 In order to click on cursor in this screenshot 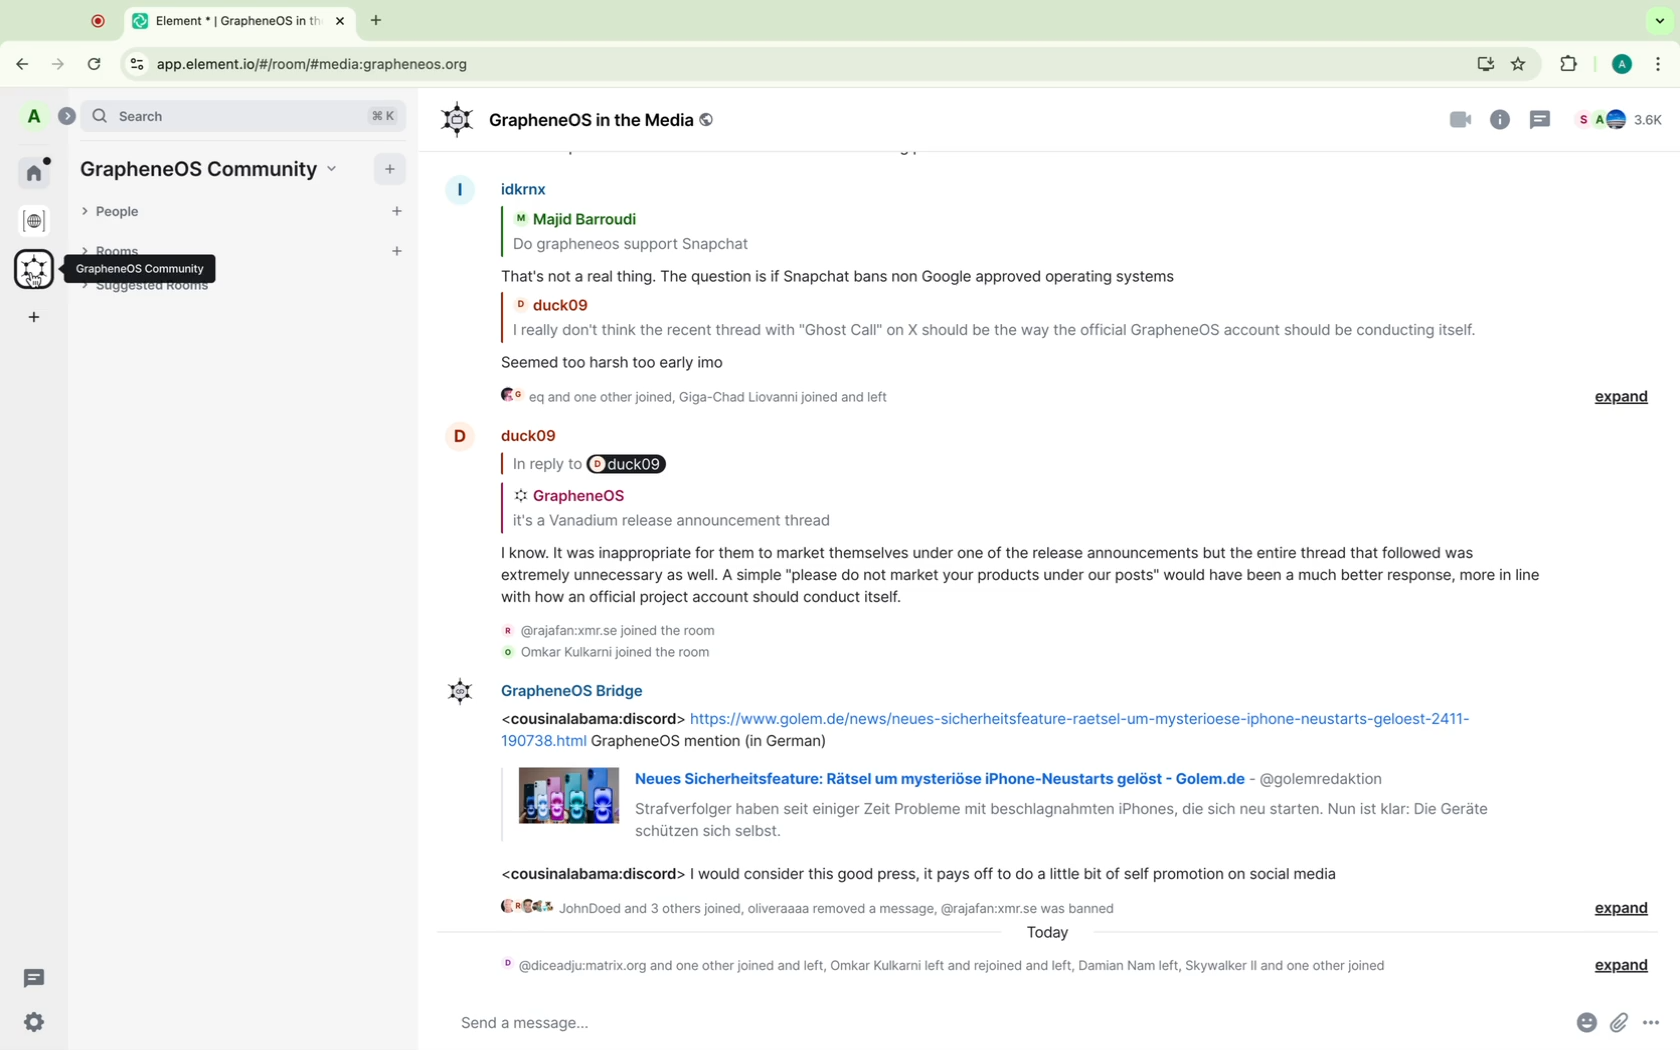, I will do `click(34, 280)`.